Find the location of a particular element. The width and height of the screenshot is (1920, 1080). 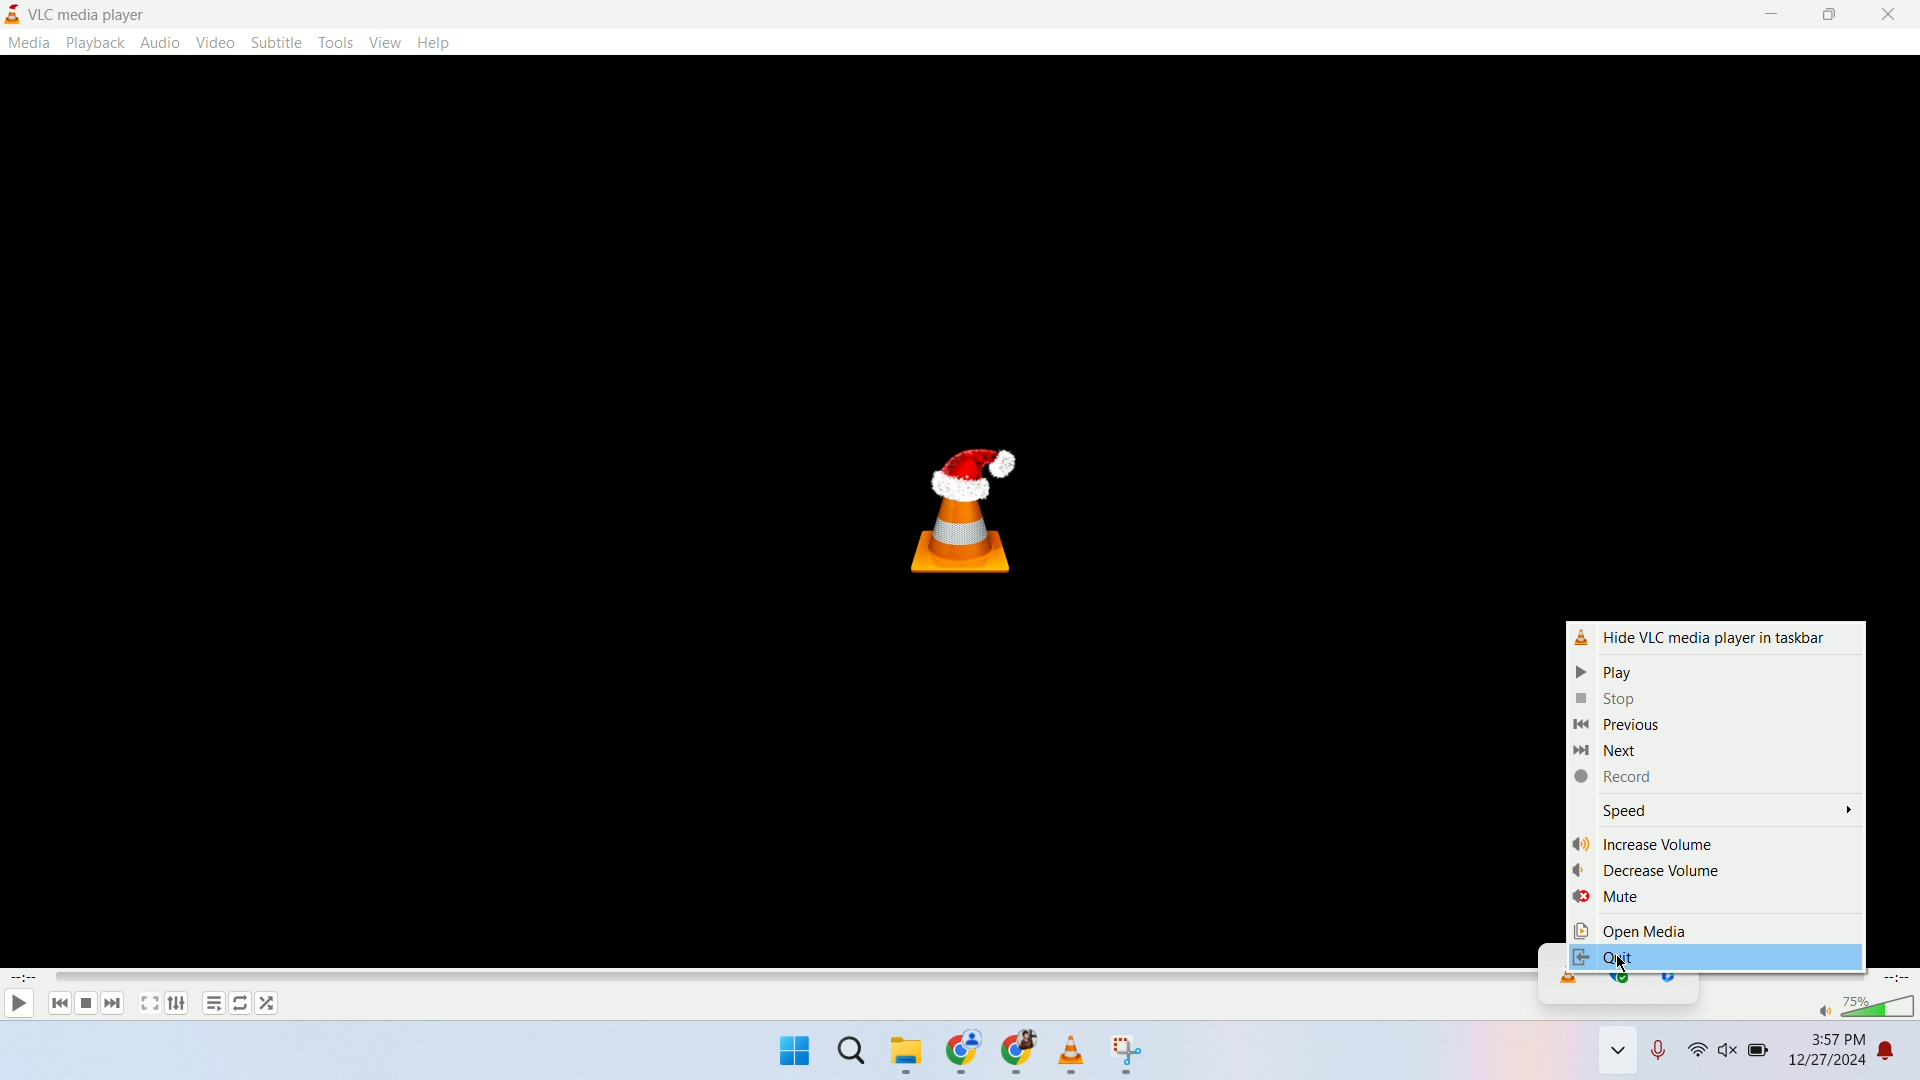

start is located at coordinates (793, 1053).